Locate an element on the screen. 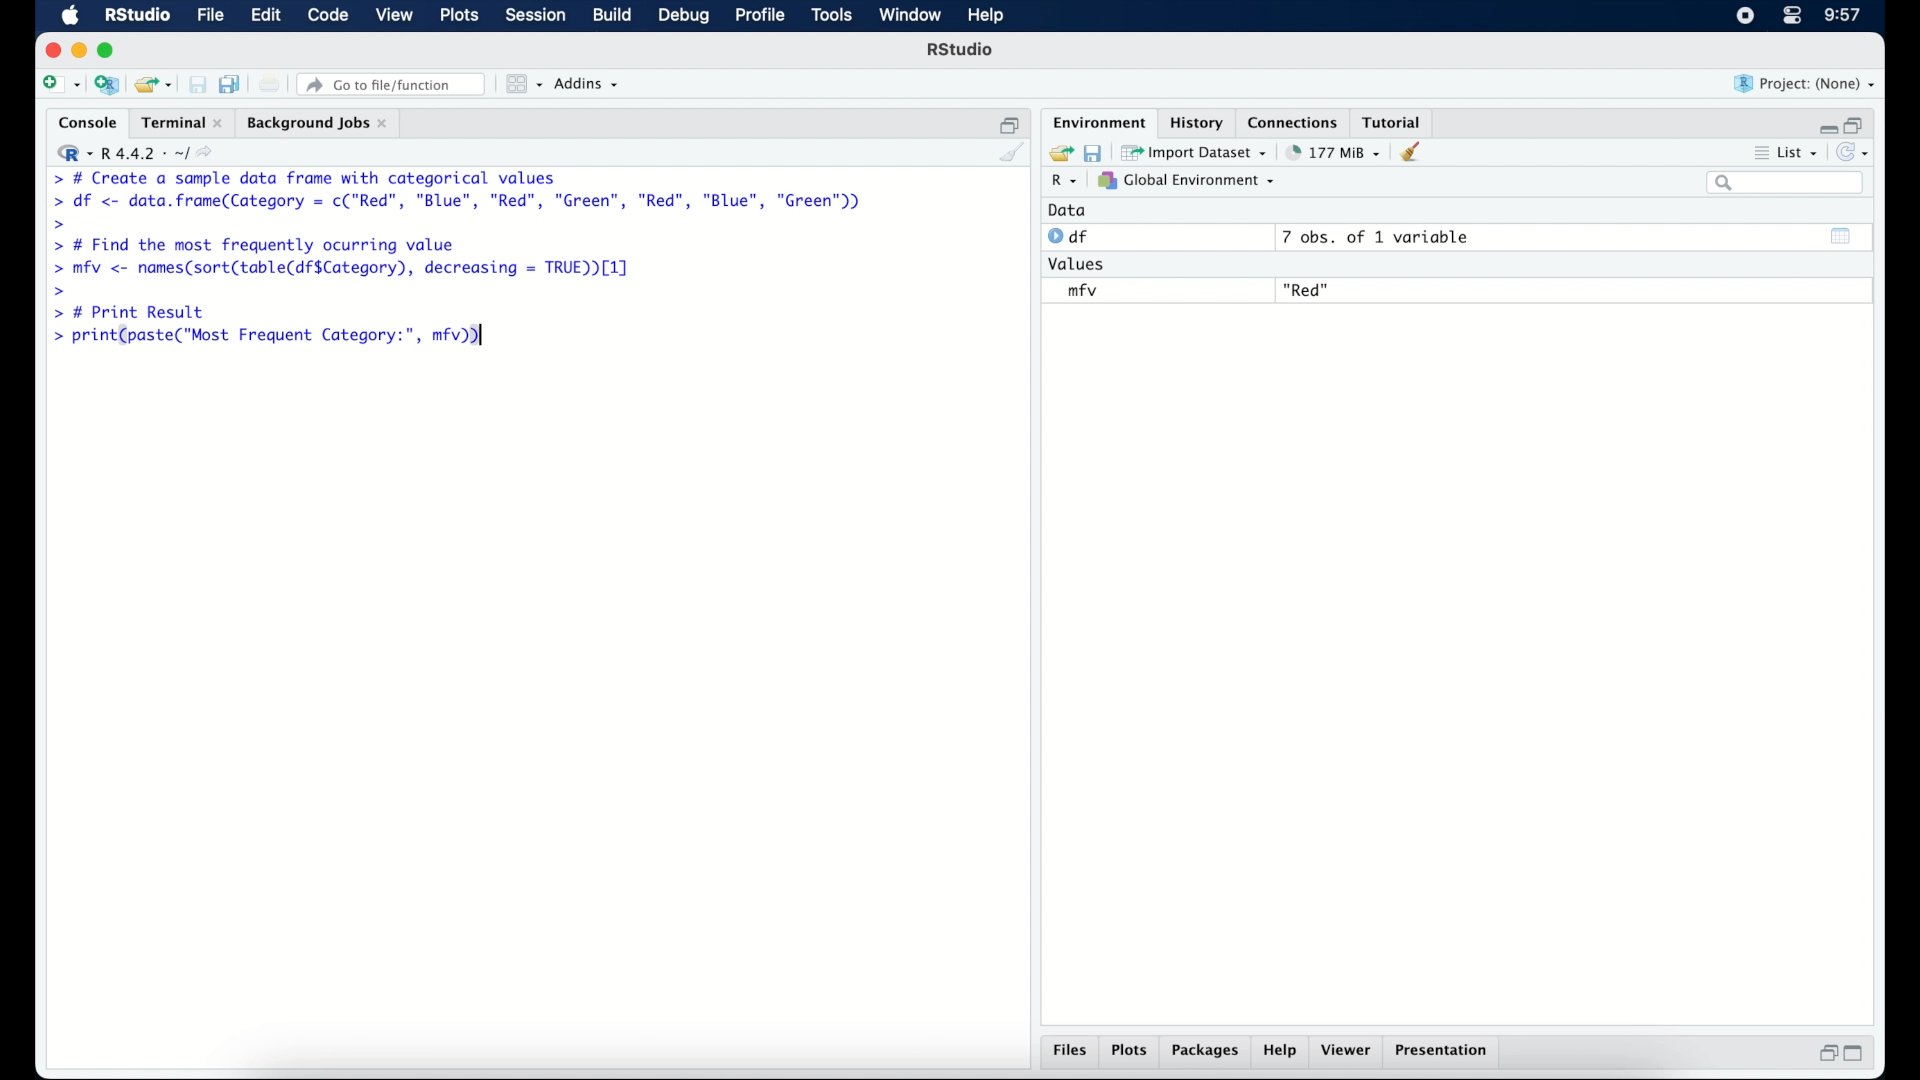 Image resolution: width=1920 pixels, height=1080 pixels. edit is located at coordinates (266, 16).